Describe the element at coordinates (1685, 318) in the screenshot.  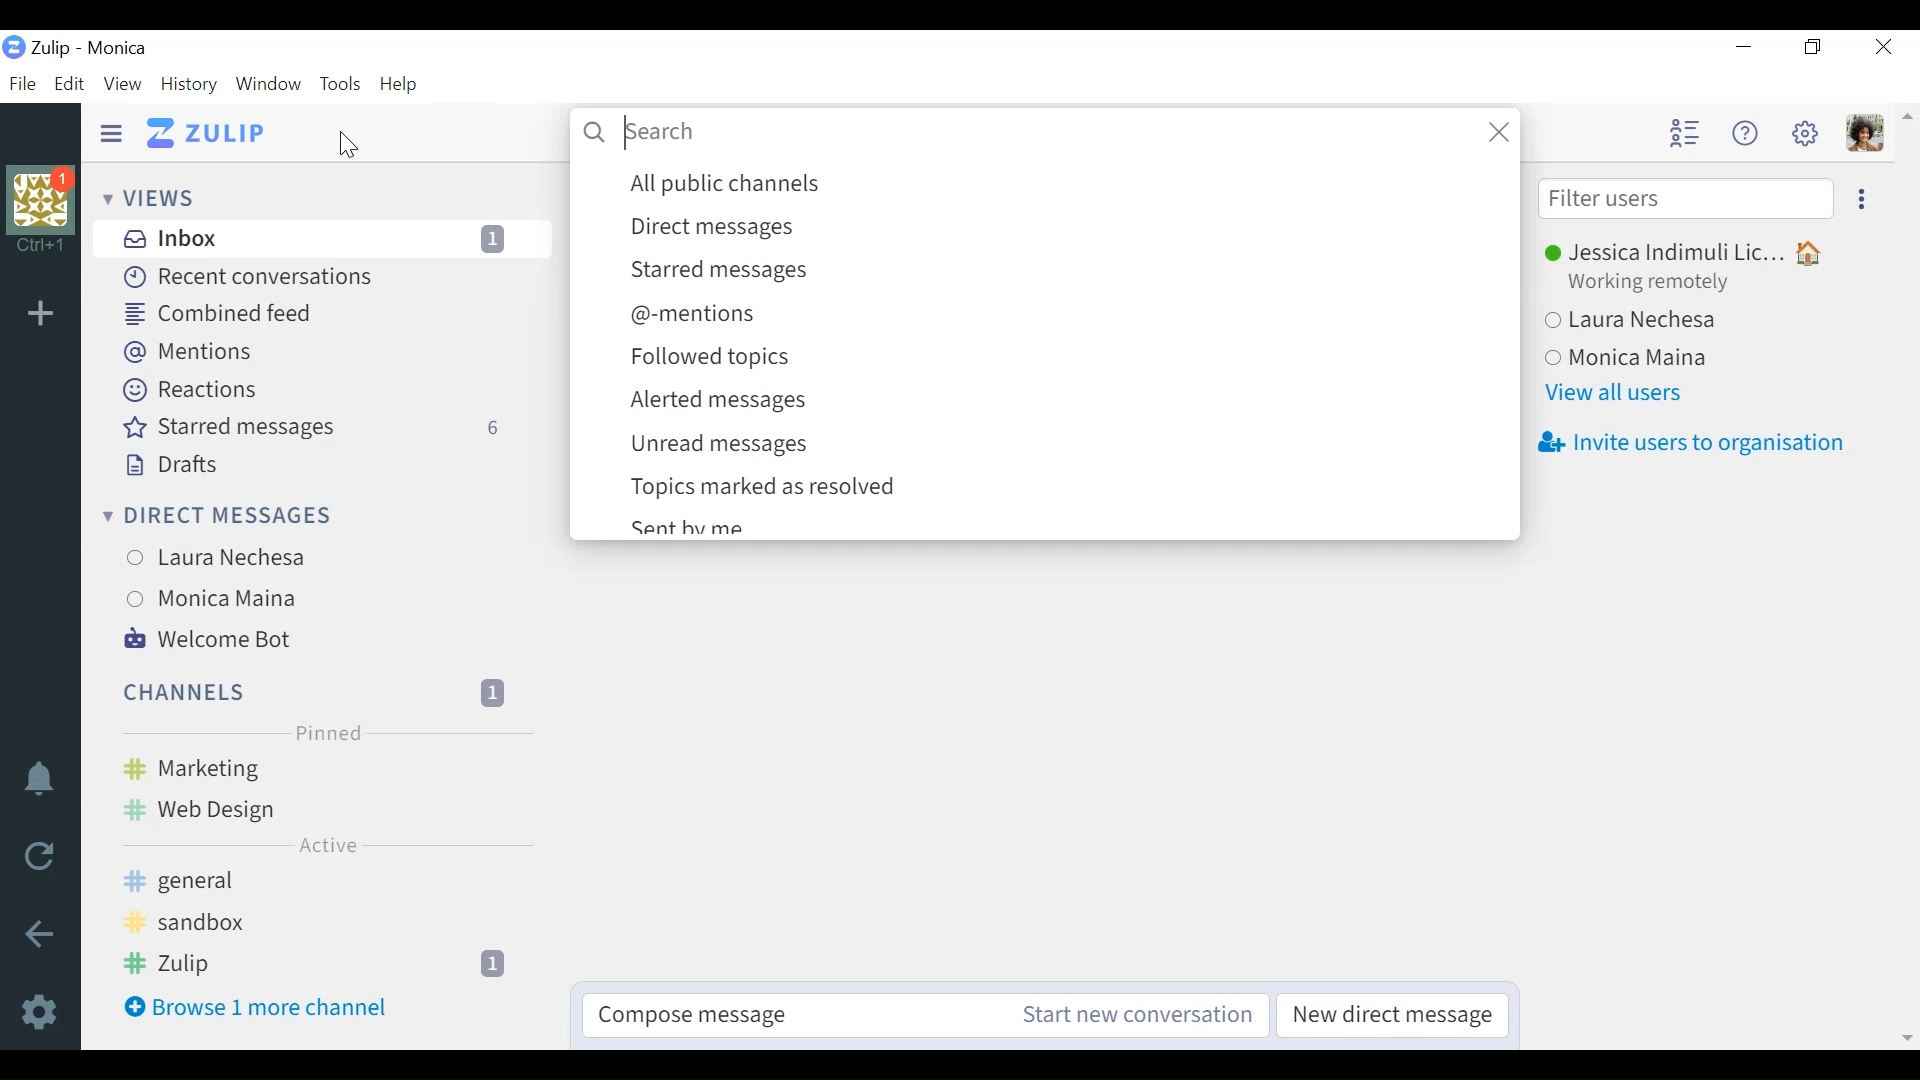
I see `Users` at that location.